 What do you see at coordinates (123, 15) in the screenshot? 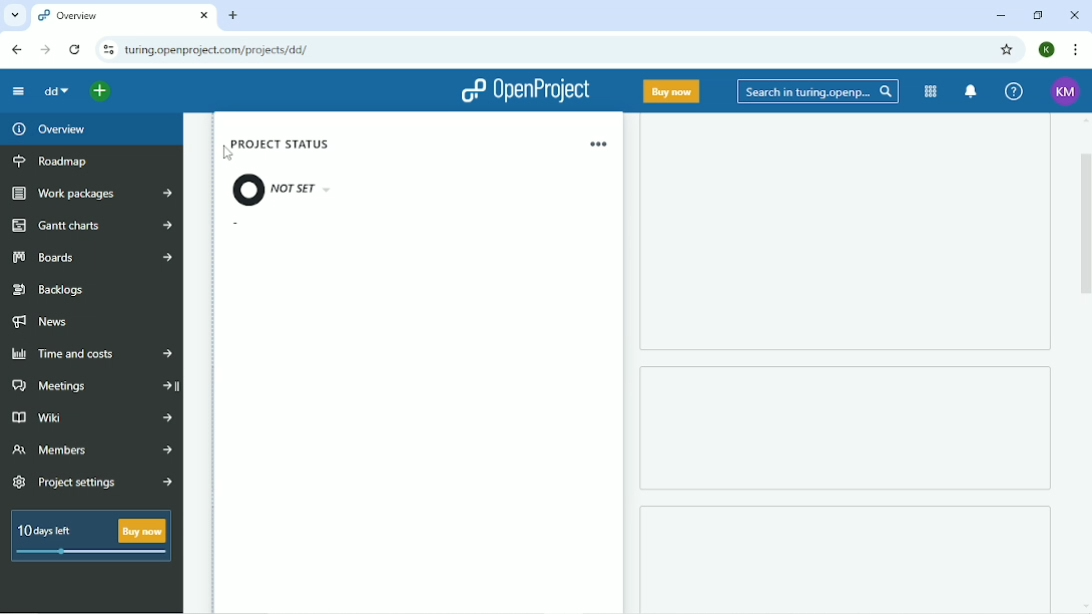
I see `Current tab` at bounding box center [123, 15].